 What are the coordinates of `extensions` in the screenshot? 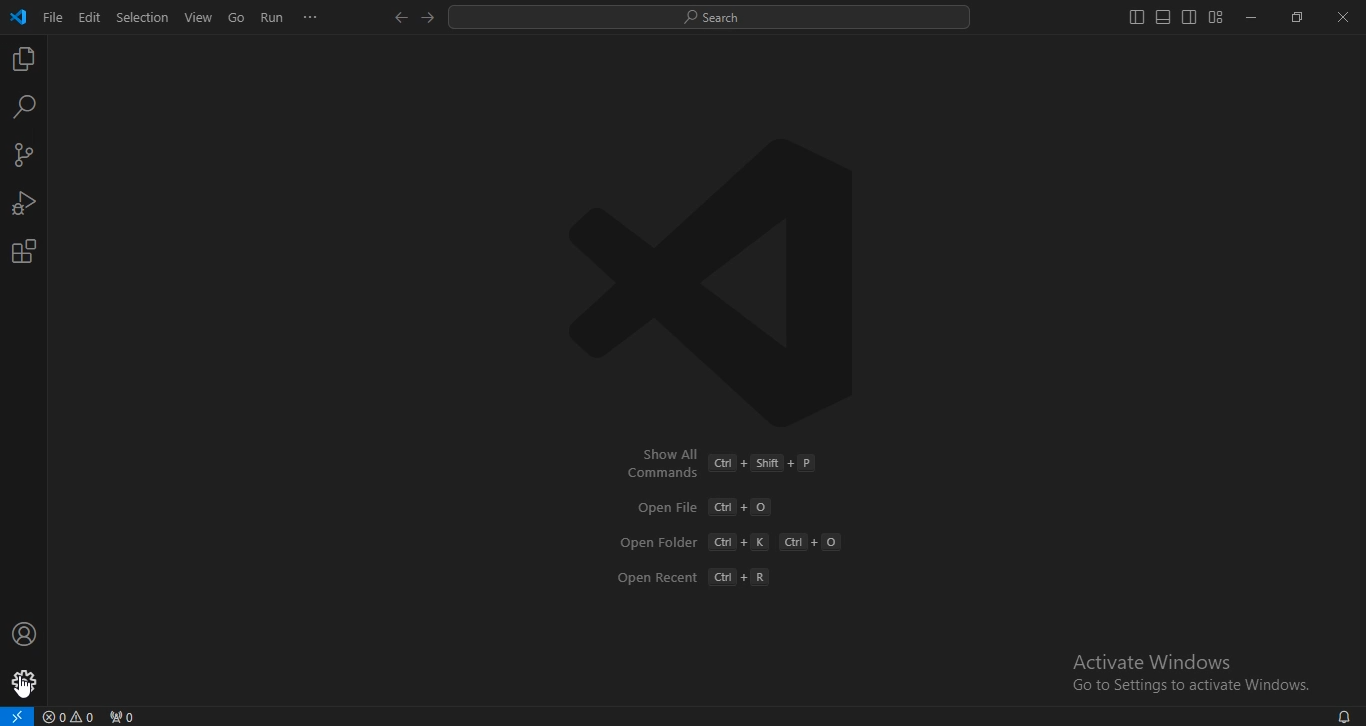 It's located at (23, 252).